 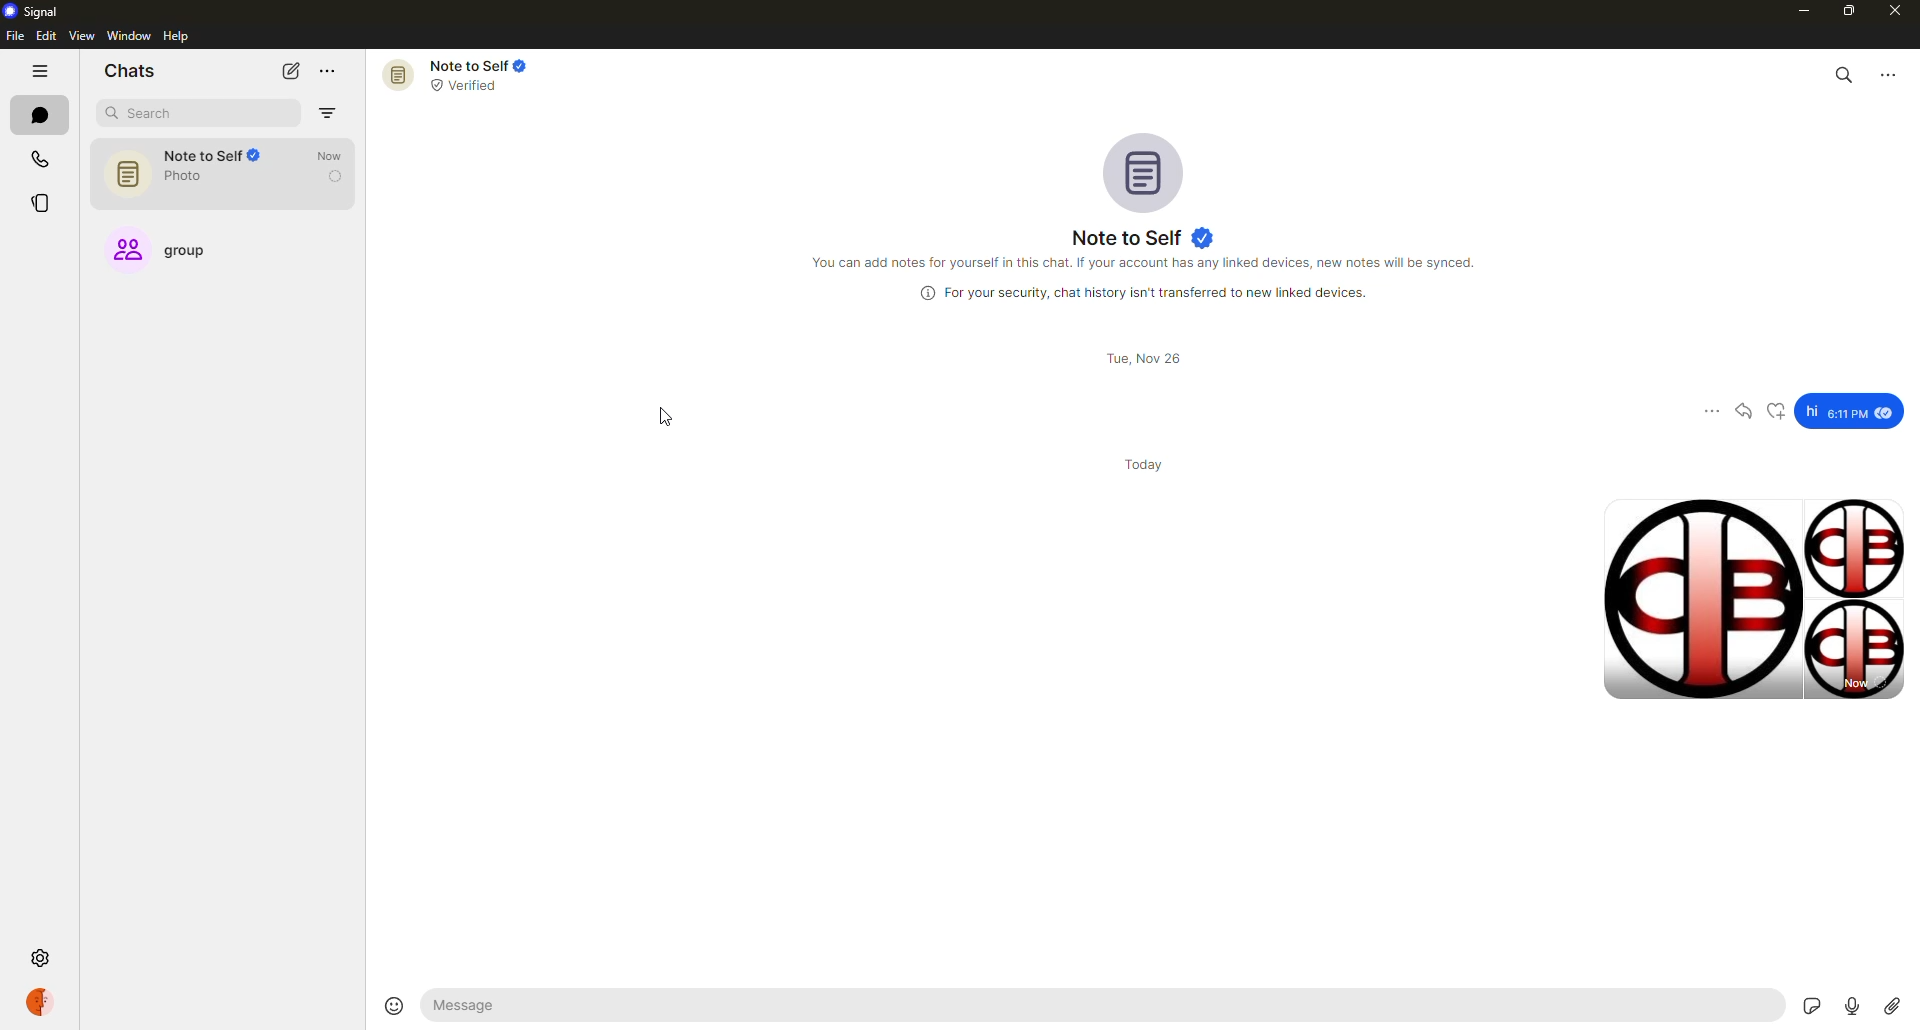 What do you see at coordinates (136, 69) in the screenshot?
I see `chats` at bounding box center [136, 69].